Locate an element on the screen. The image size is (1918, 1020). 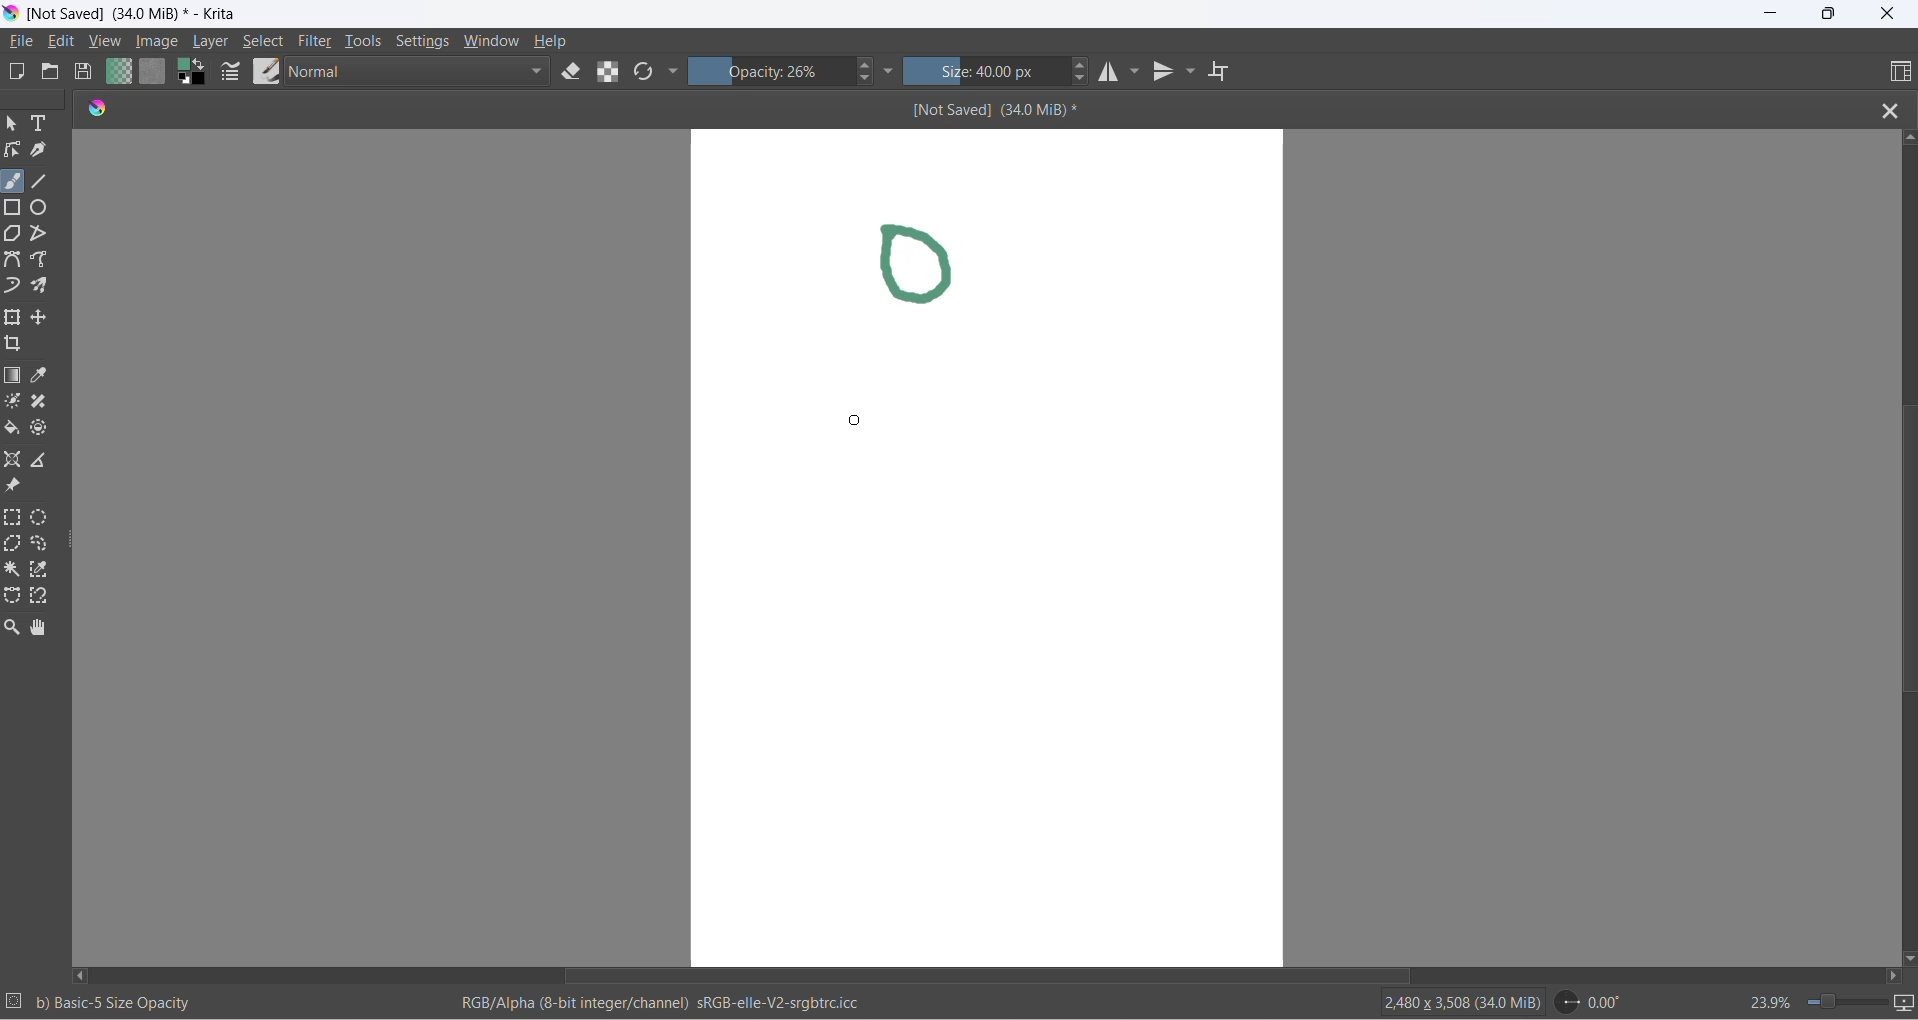
decrease opacity button is located at coordinates (869, 80).